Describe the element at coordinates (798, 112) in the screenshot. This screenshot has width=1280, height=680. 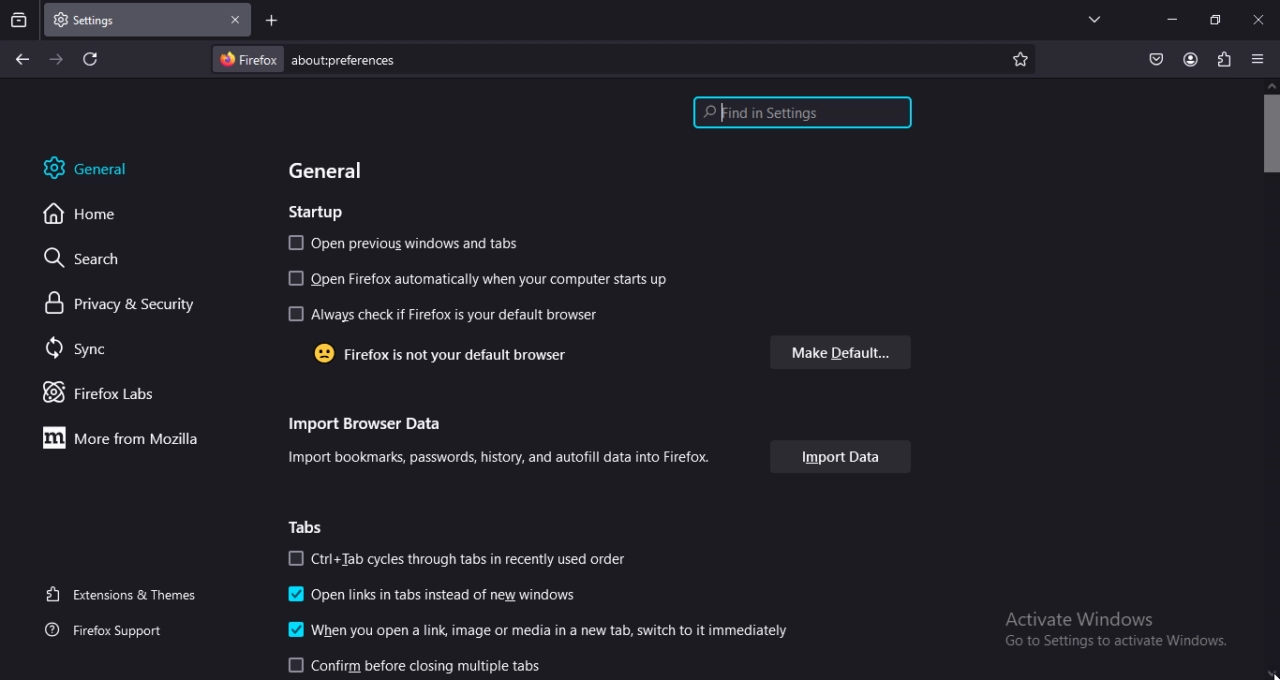
I see `find in settings` at that location.